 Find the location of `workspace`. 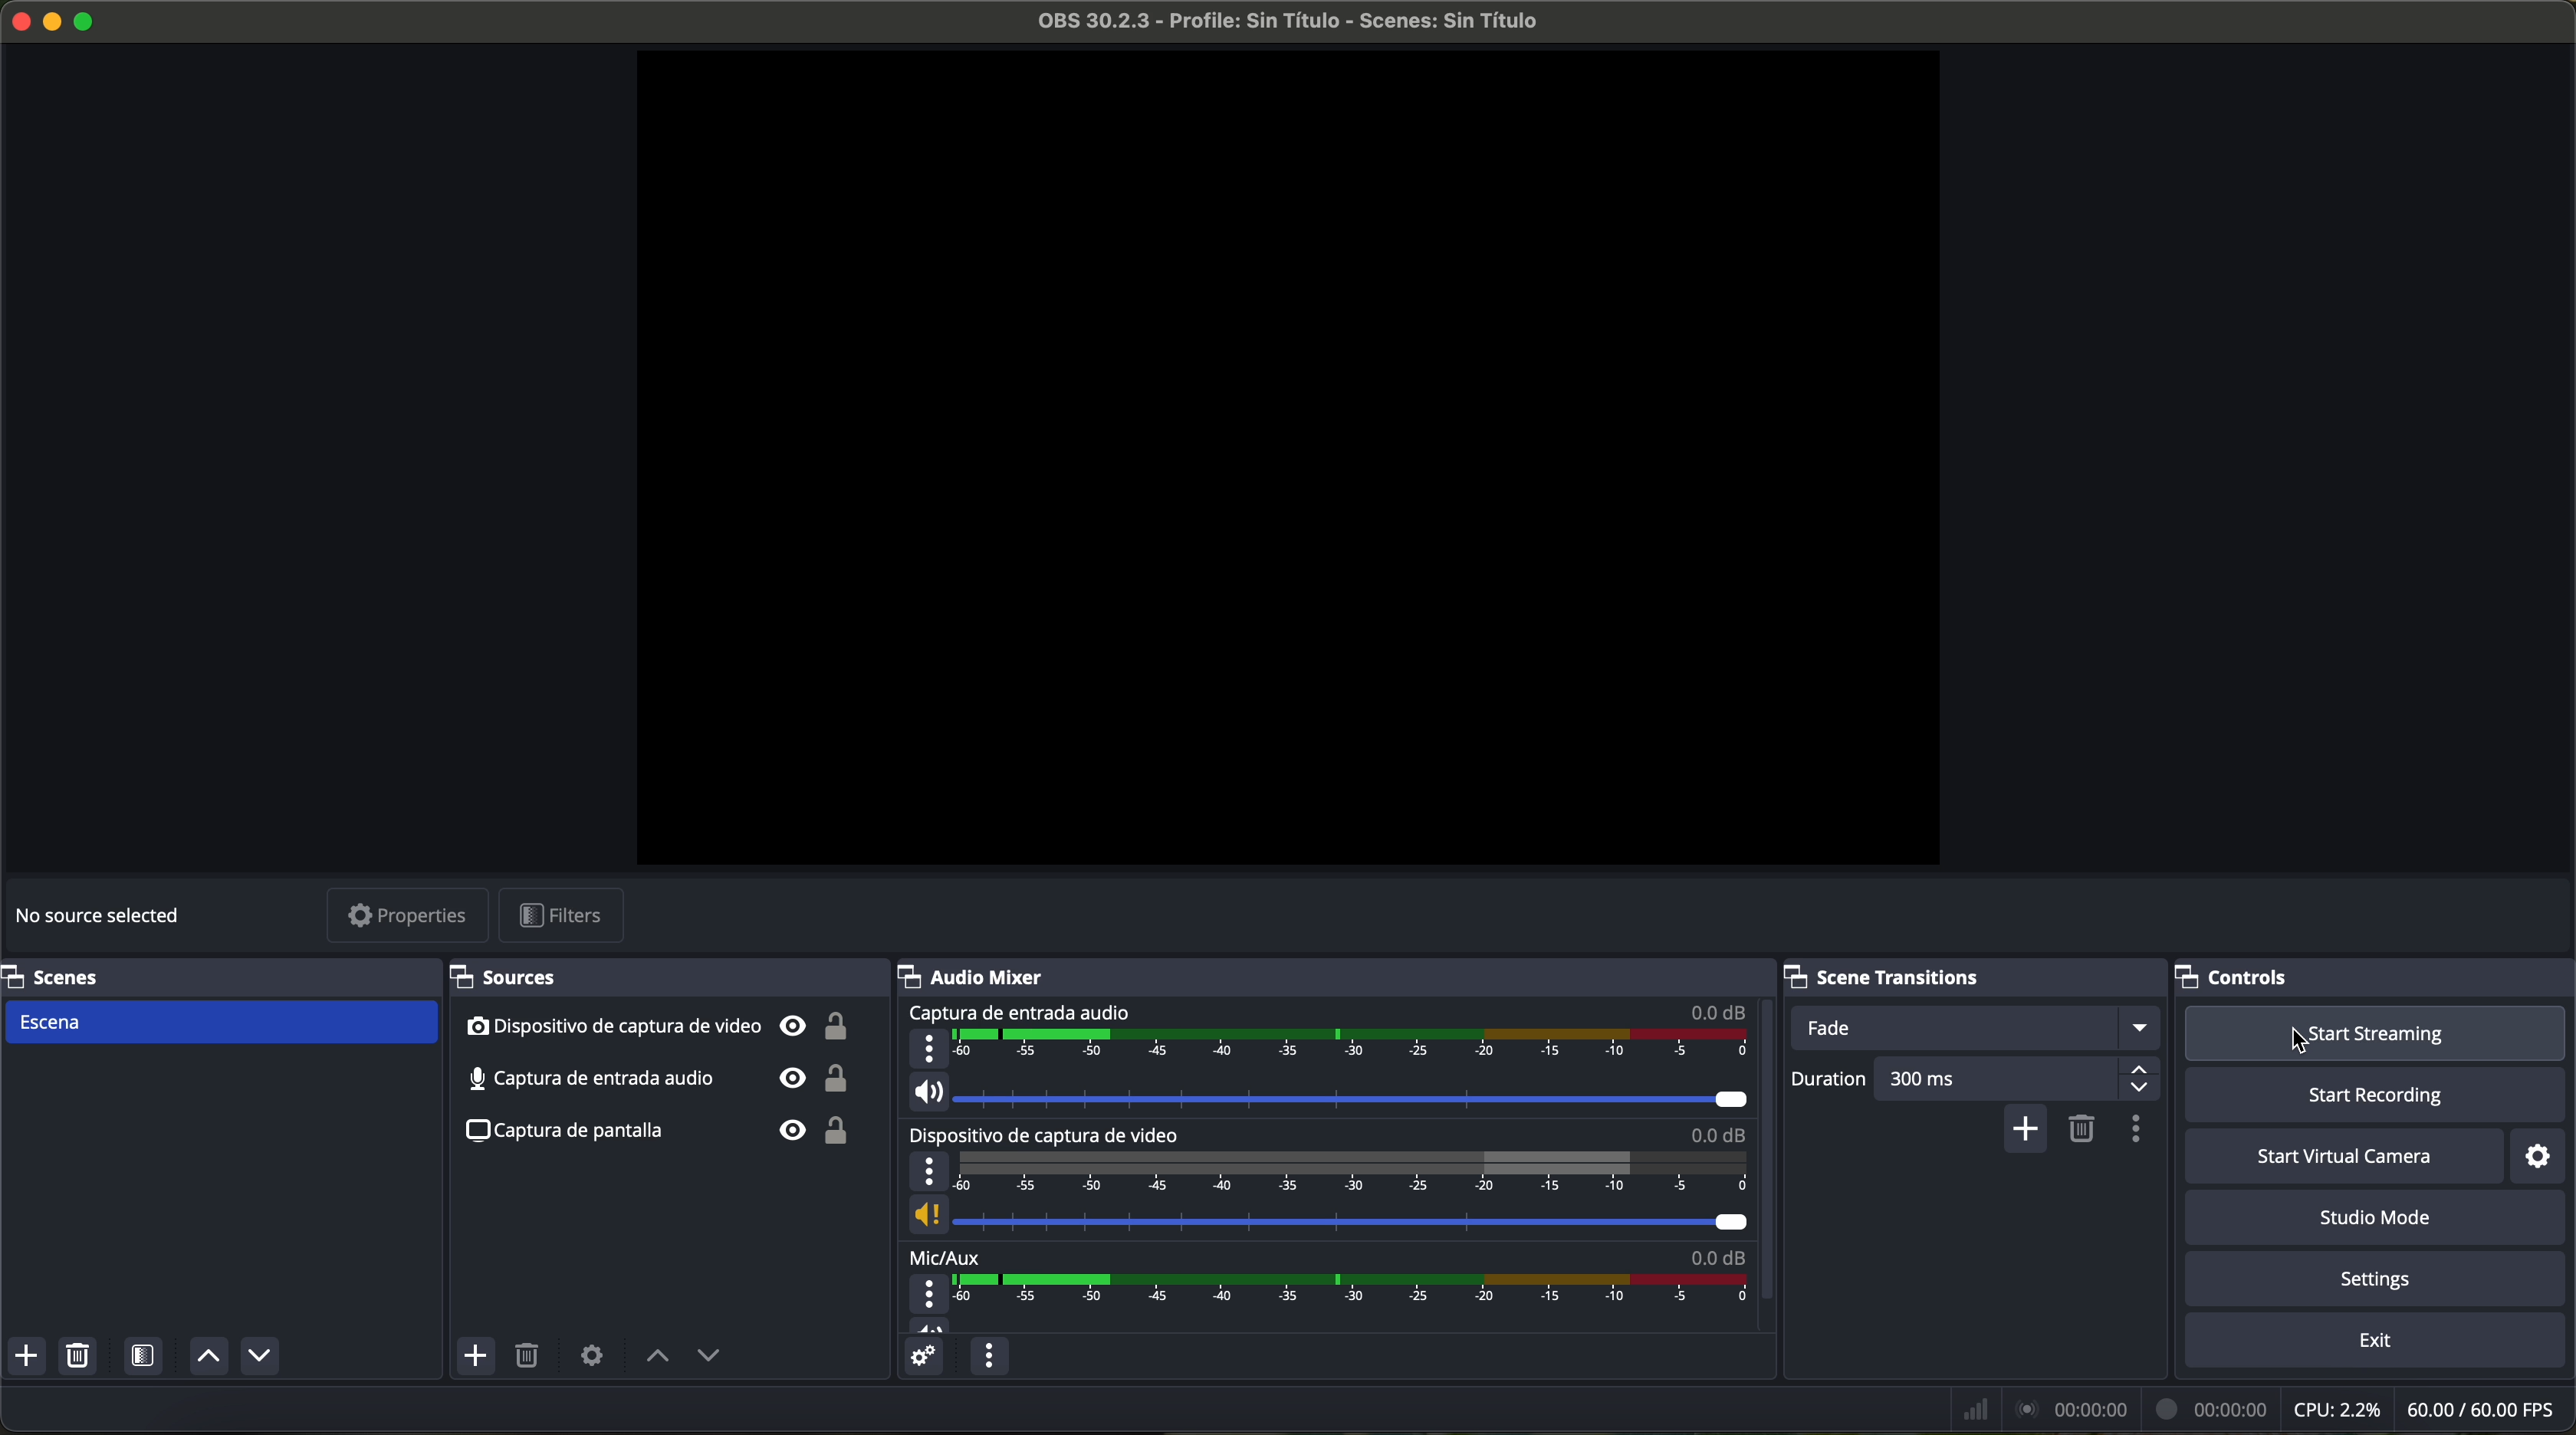

workspace is located at coordinates (1289, 458).